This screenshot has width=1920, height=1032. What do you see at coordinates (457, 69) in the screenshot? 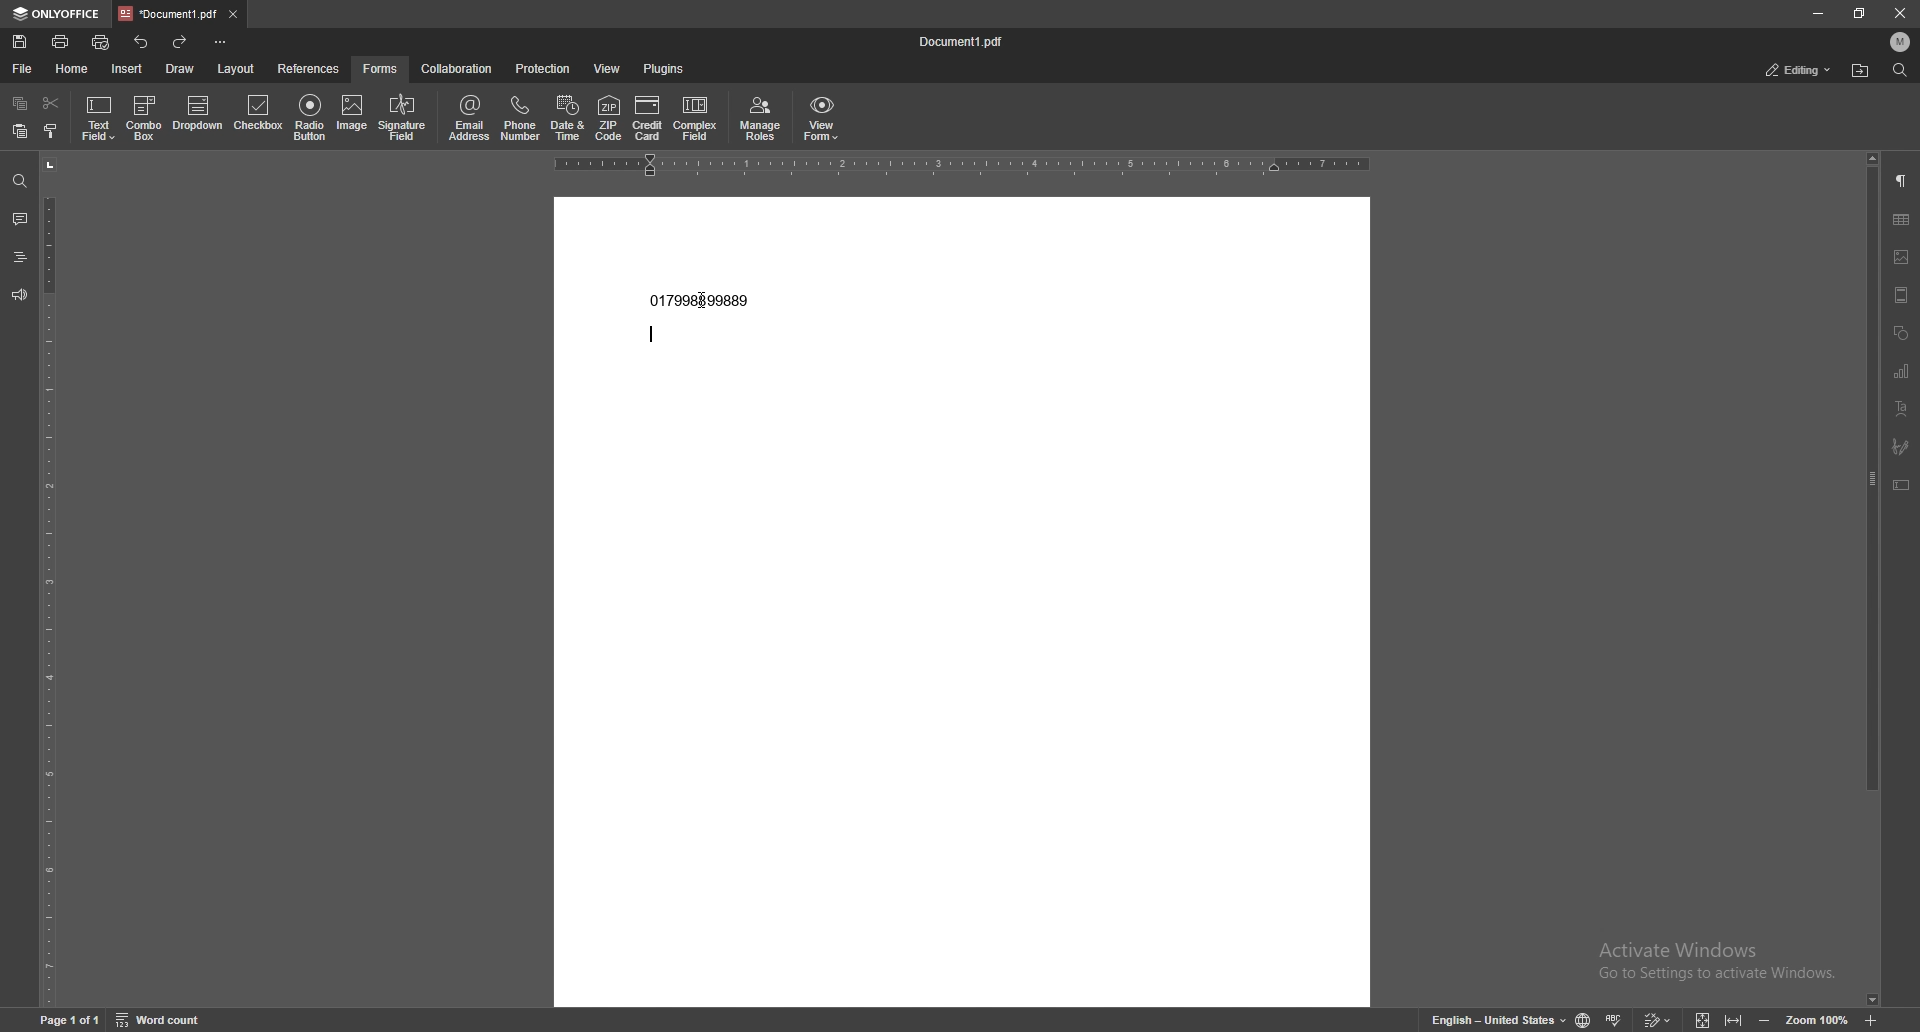
I see `collaboration` at bounding box center [457, 69].